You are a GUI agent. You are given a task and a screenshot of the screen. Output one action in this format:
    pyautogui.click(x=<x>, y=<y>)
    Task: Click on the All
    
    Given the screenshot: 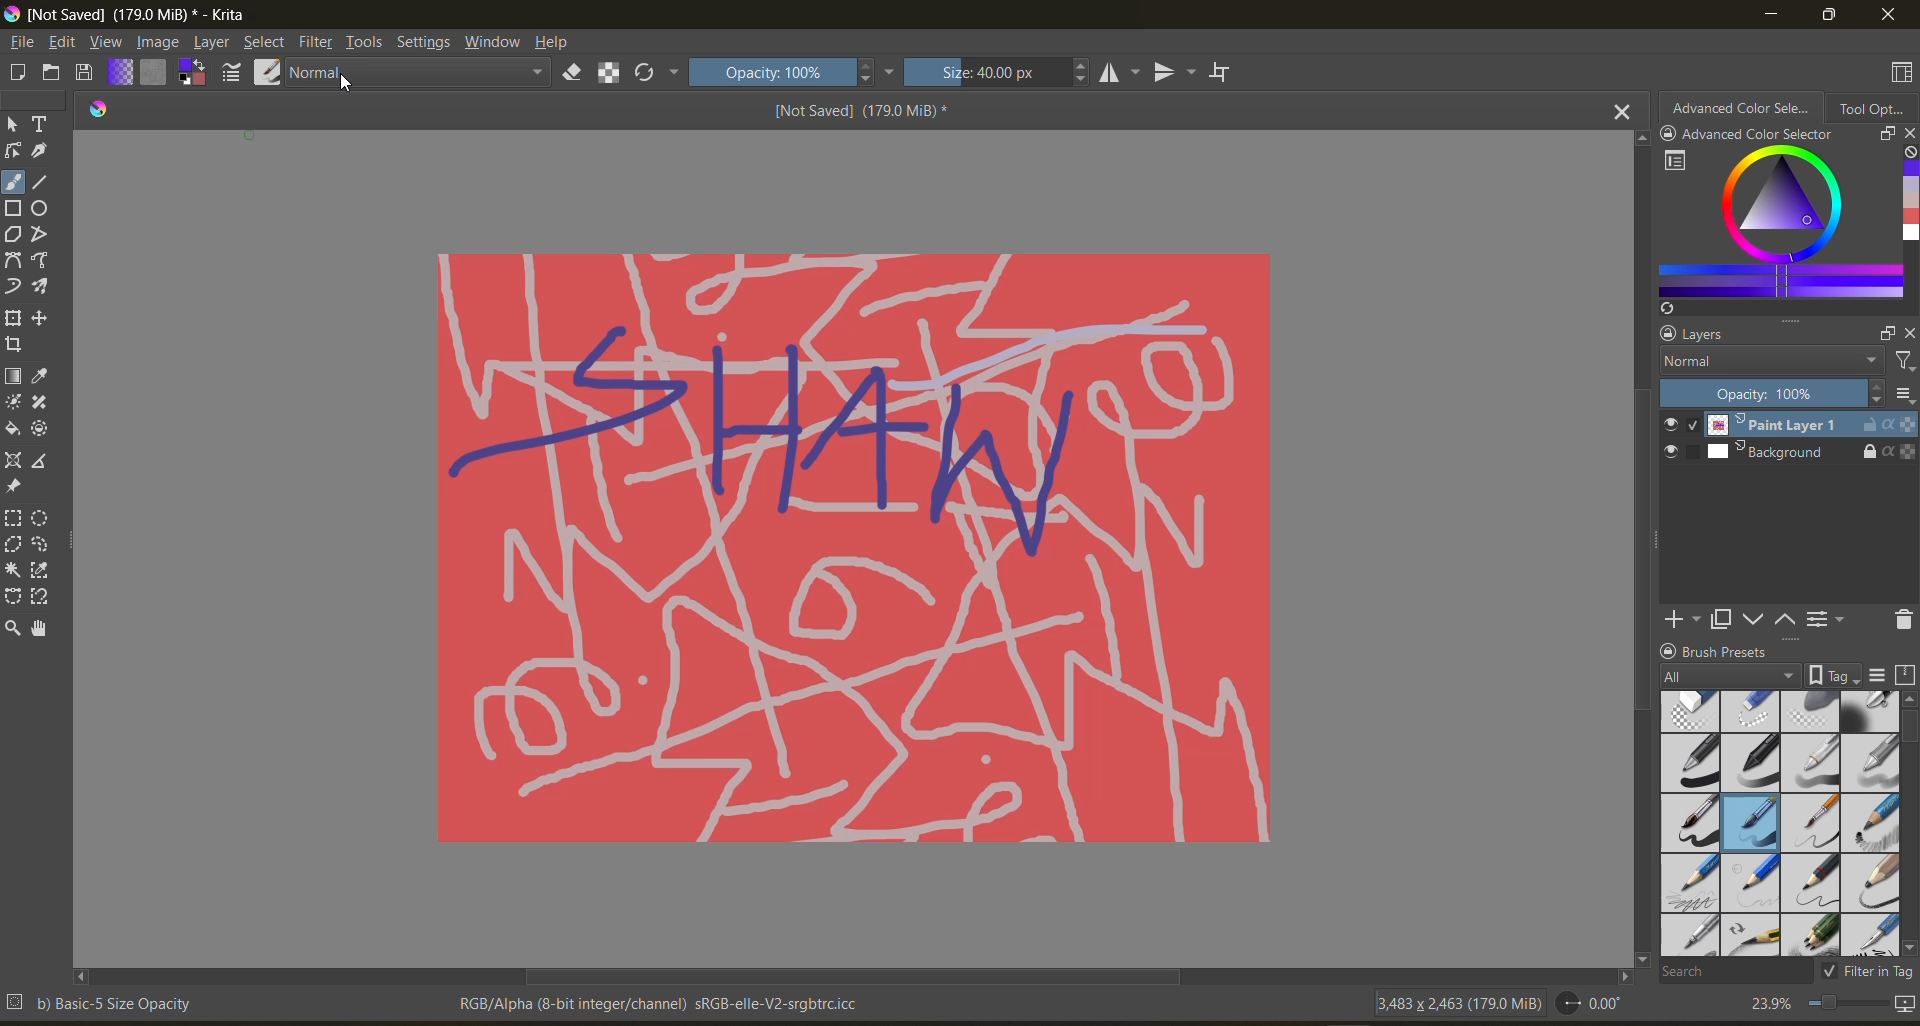 What is the action you would take?
    pyautogui.click(x=1731, y=676)
    